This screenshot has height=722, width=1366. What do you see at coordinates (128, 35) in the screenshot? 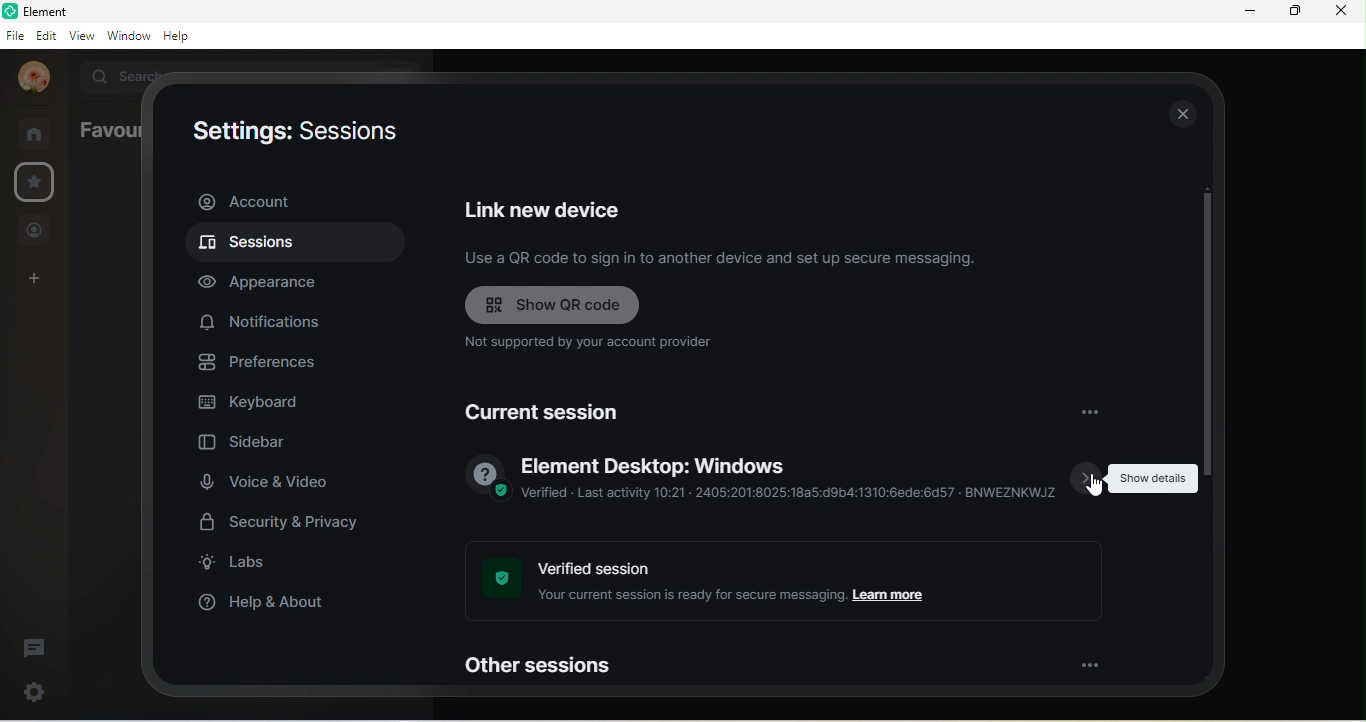
I see `window` at bounding box center [128, 35].